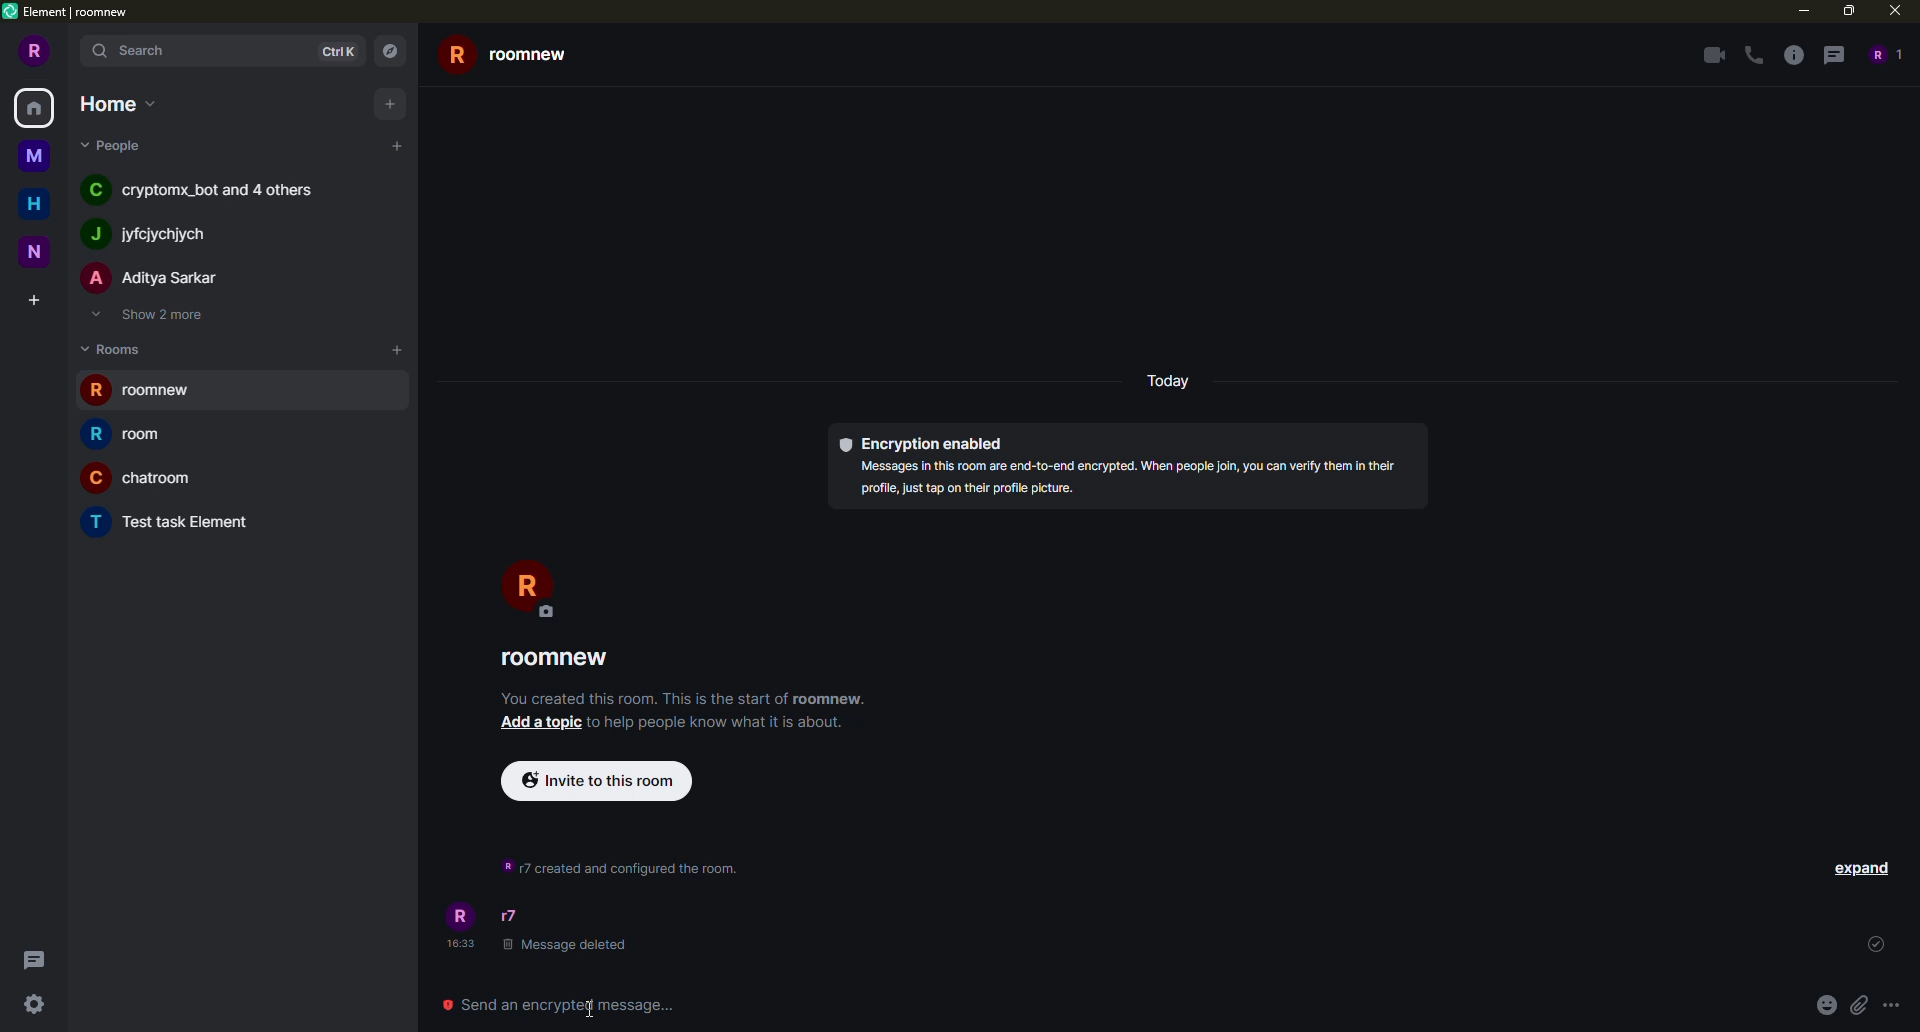  What do you see at coordinates (1884, 53) in the screenshot?
I see `people` at bounding box center [1884, 53].